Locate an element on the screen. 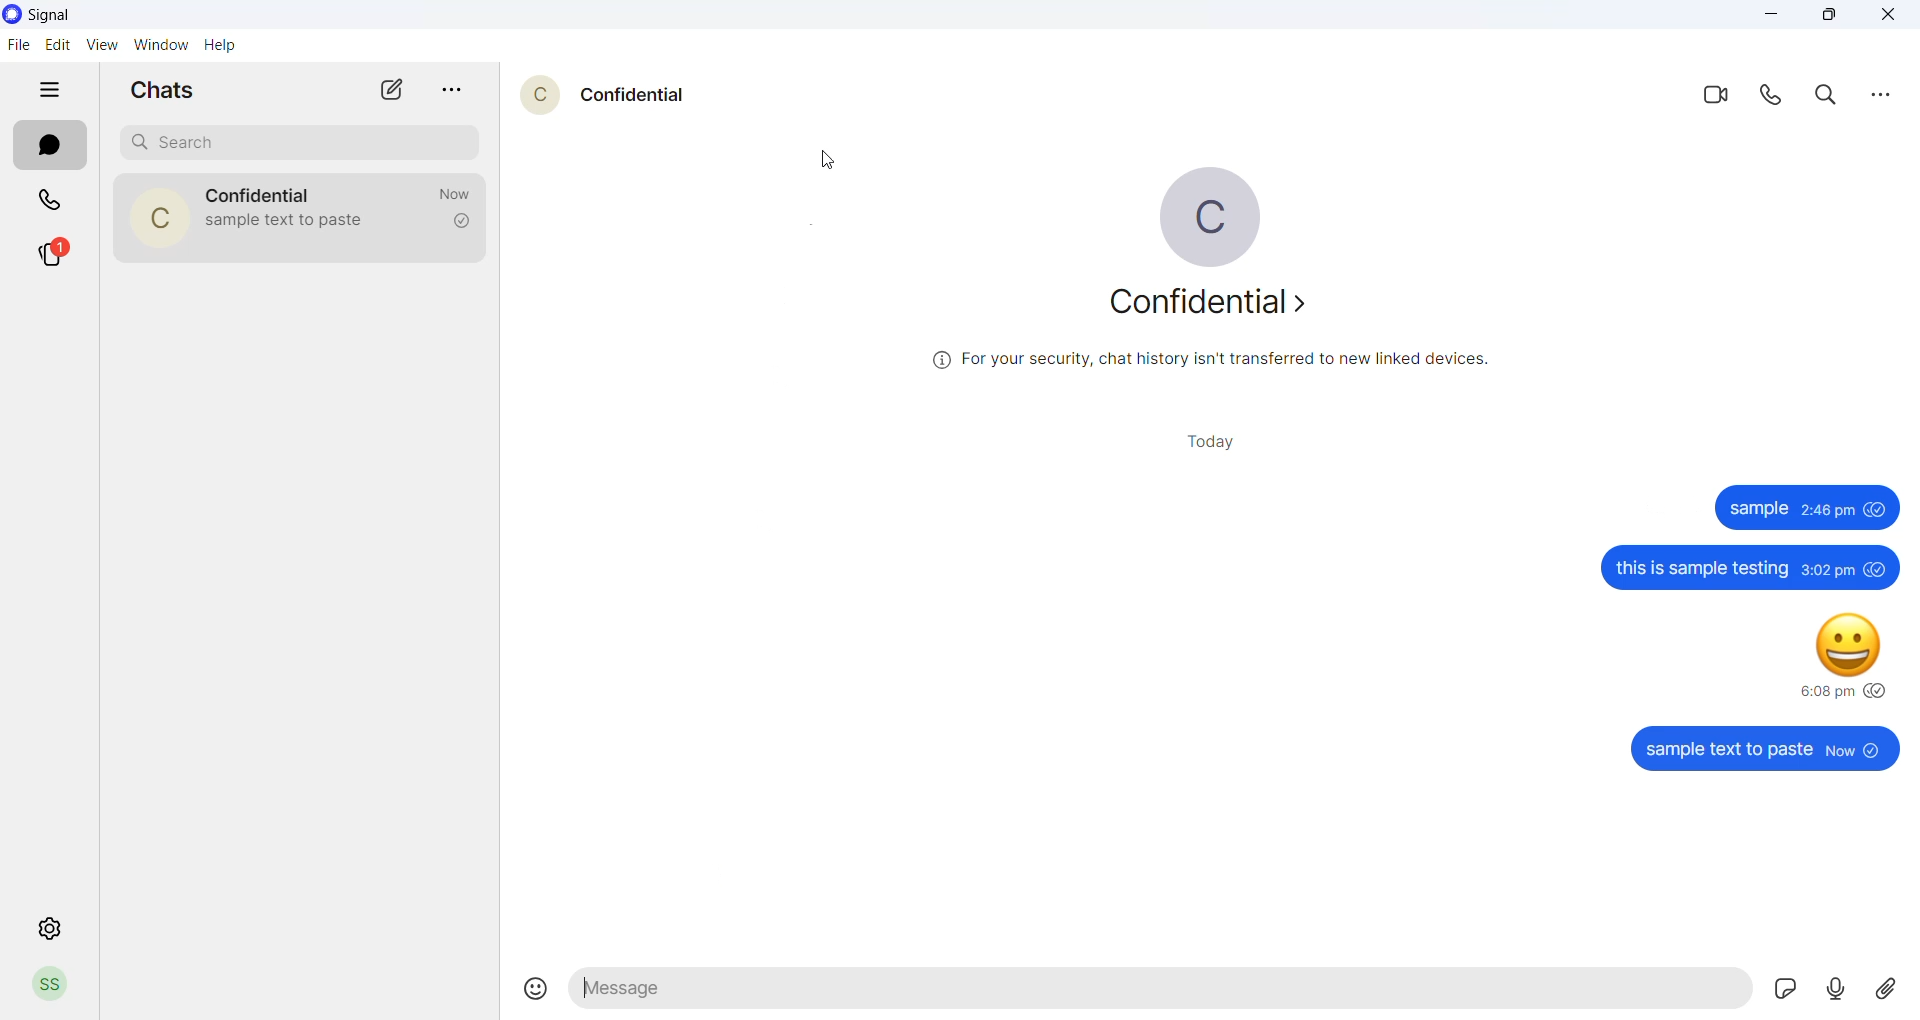  new chat is located at coordinates (393, 90).